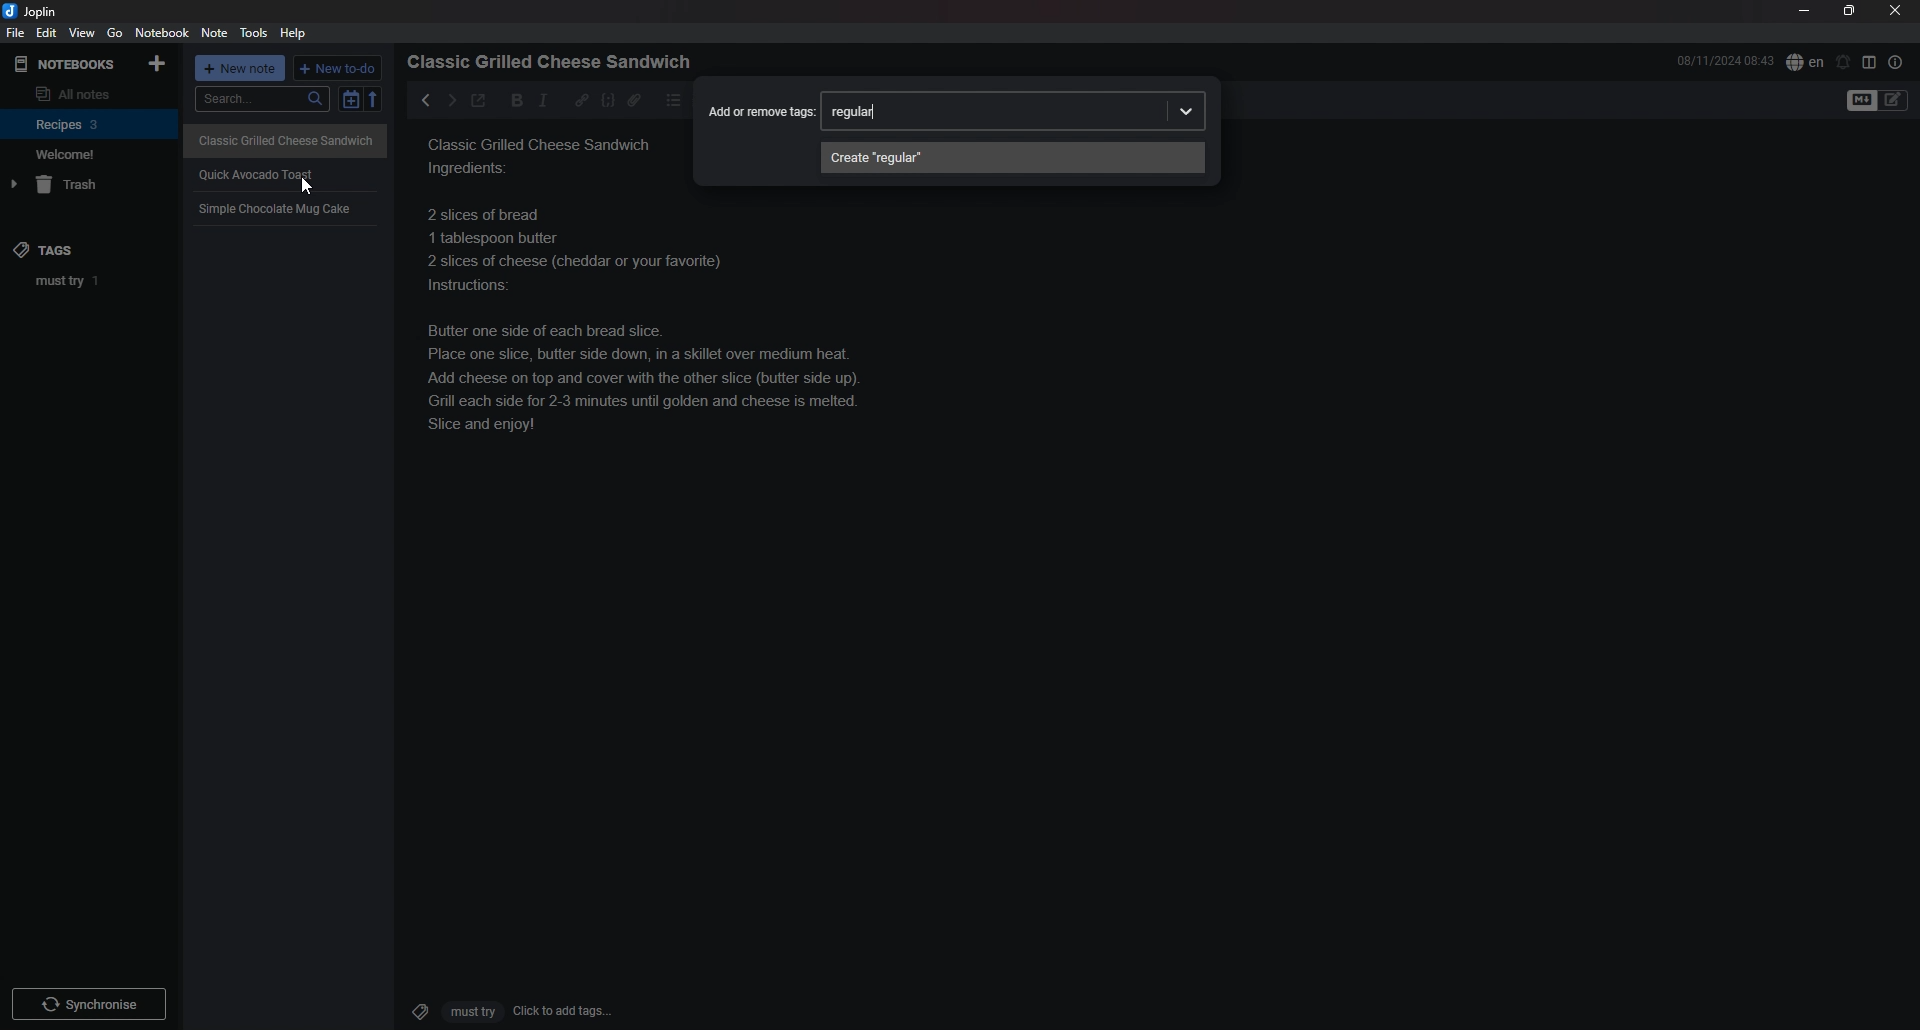  What do you see at coordinates (859, 113) in the screenshot?
I see `input` at bounding box center [859, 113].